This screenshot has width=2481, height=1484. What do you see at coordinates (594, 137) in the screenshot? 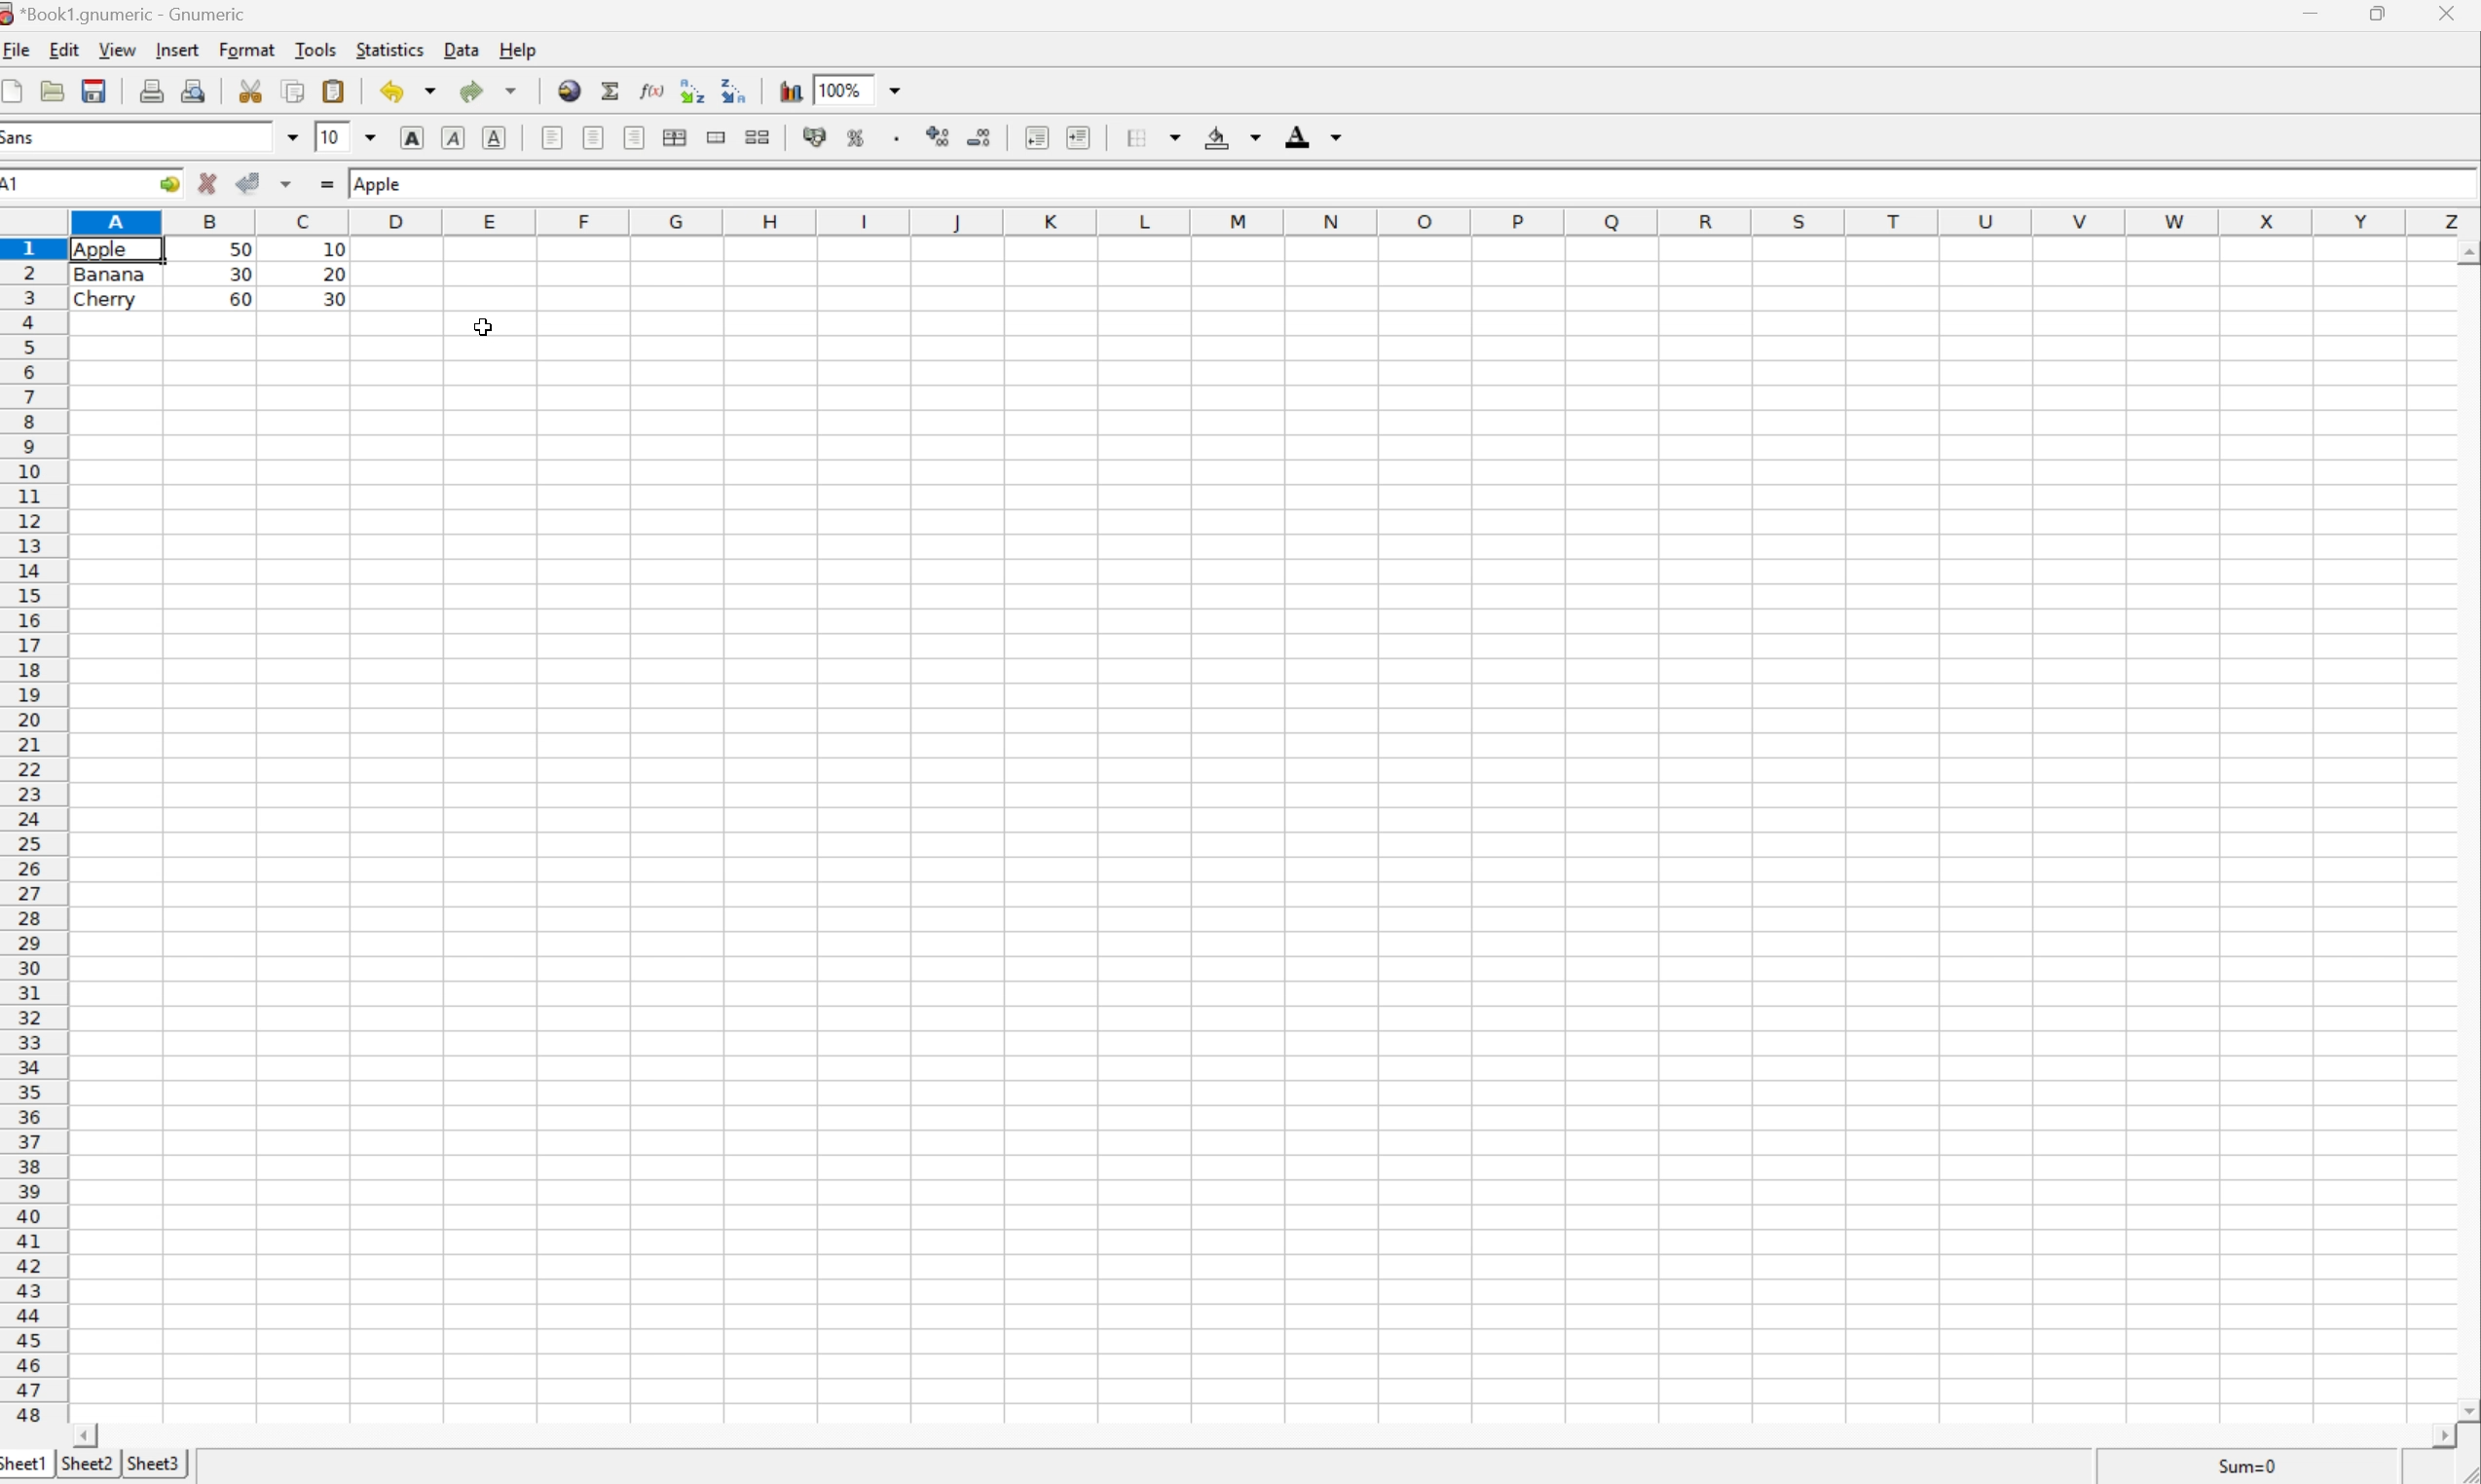
I see `center horizontally` at bounding box center [594, 137].